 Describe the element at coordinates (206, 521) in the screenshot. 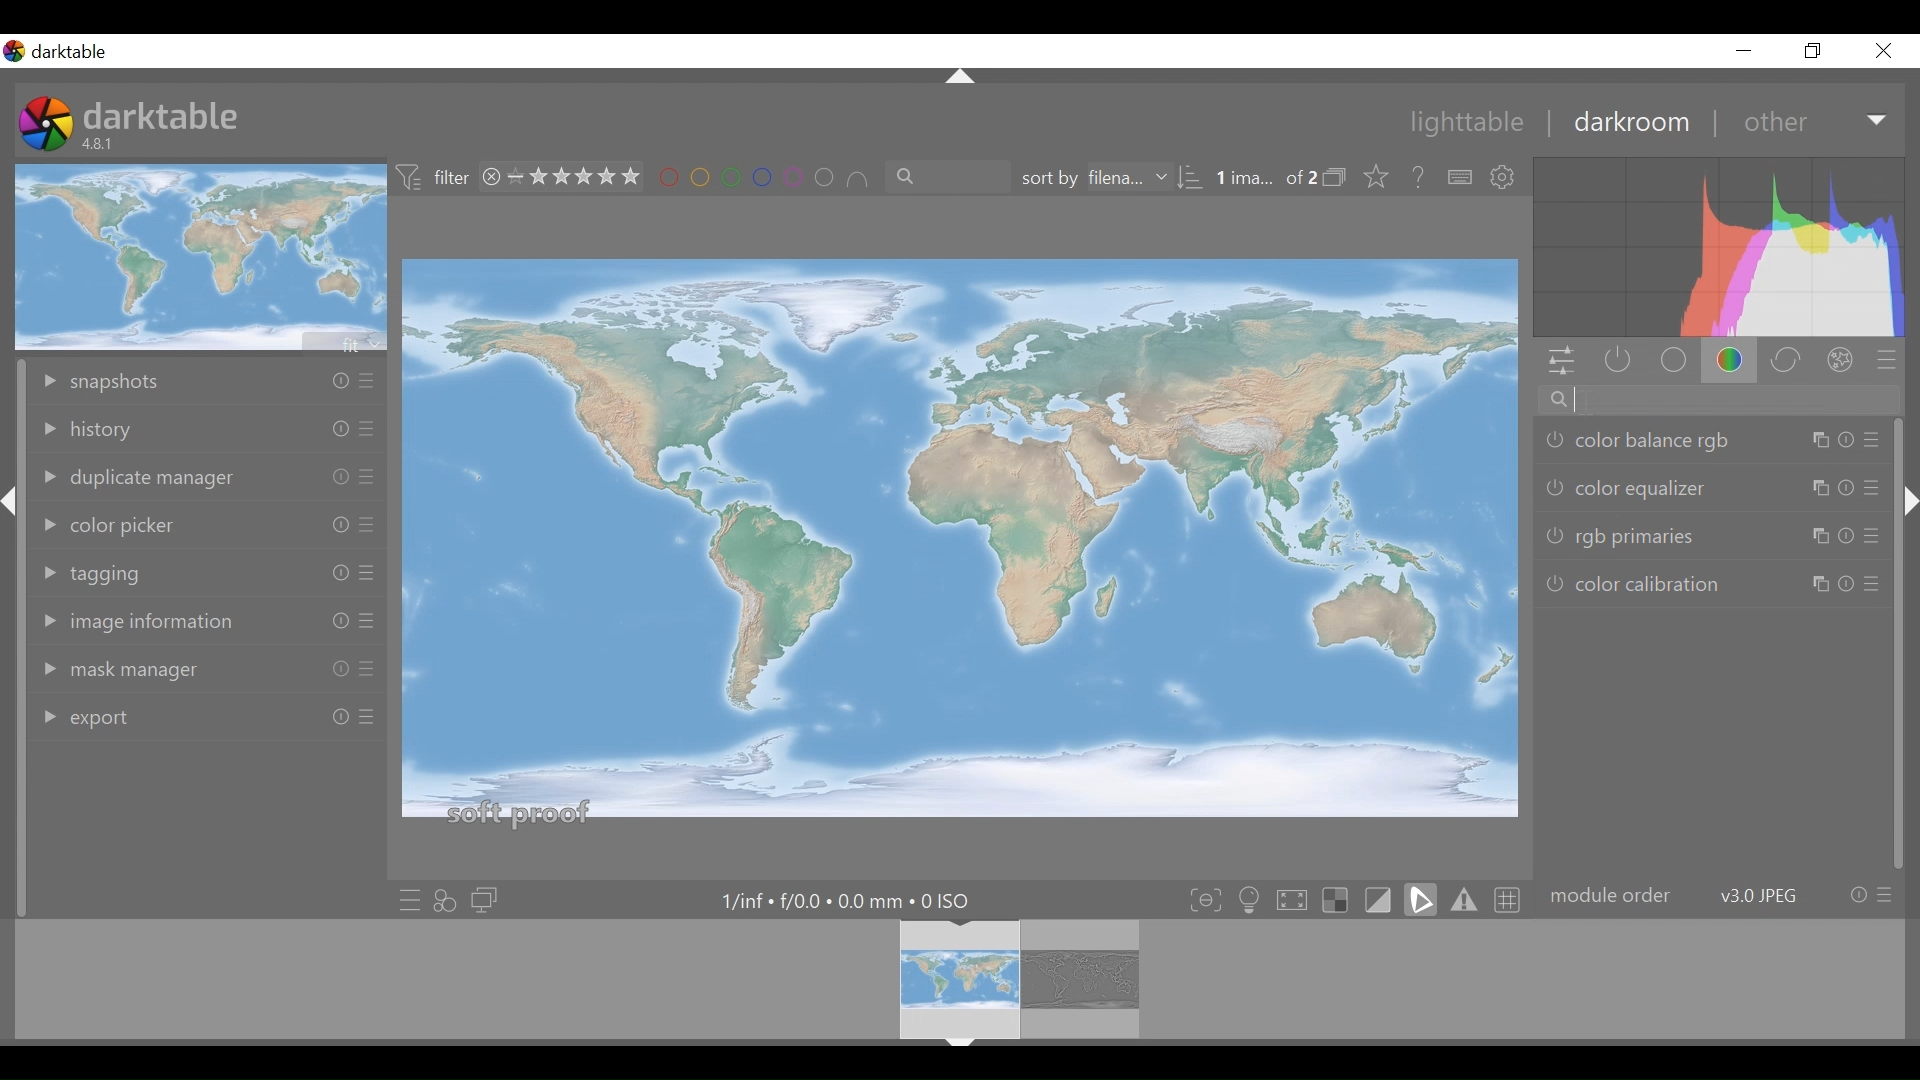

I see `color picker` at that location.